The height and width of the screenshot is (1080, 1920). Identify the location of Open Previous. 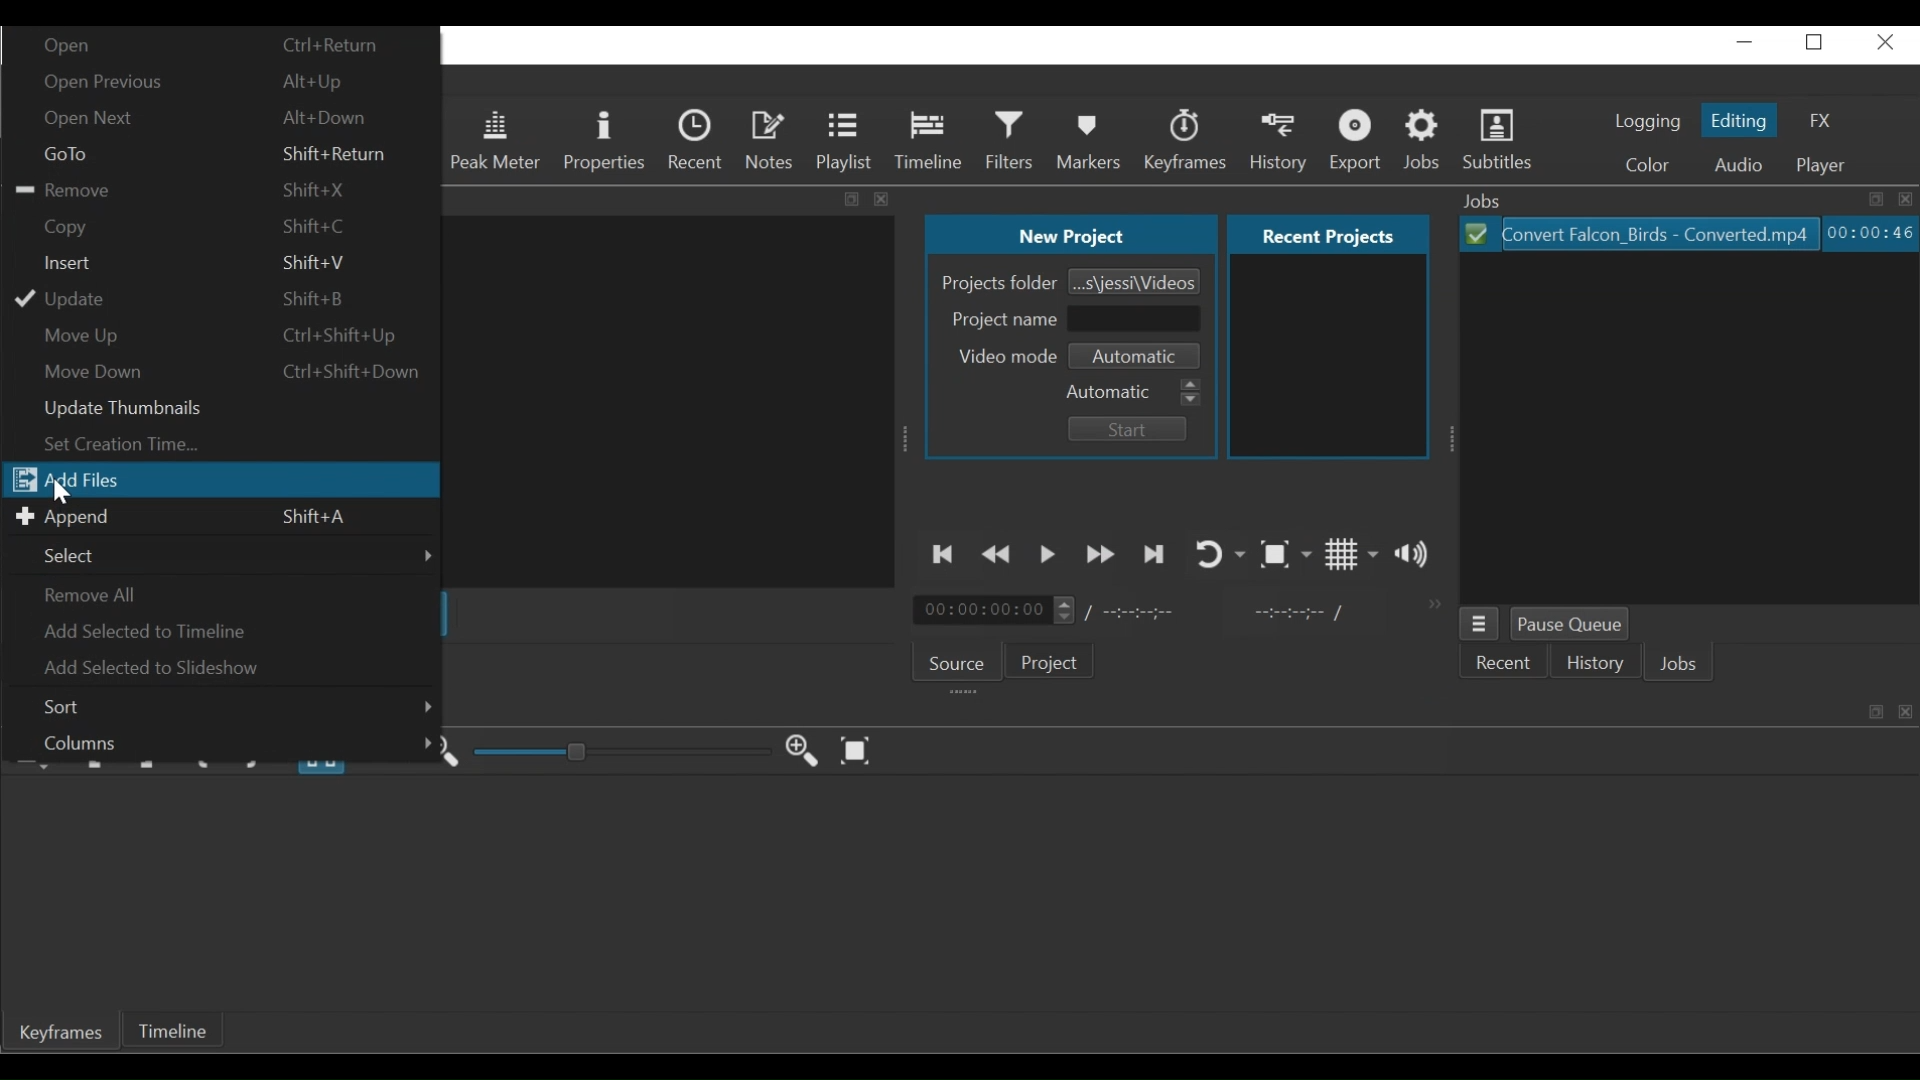
(220, 82).